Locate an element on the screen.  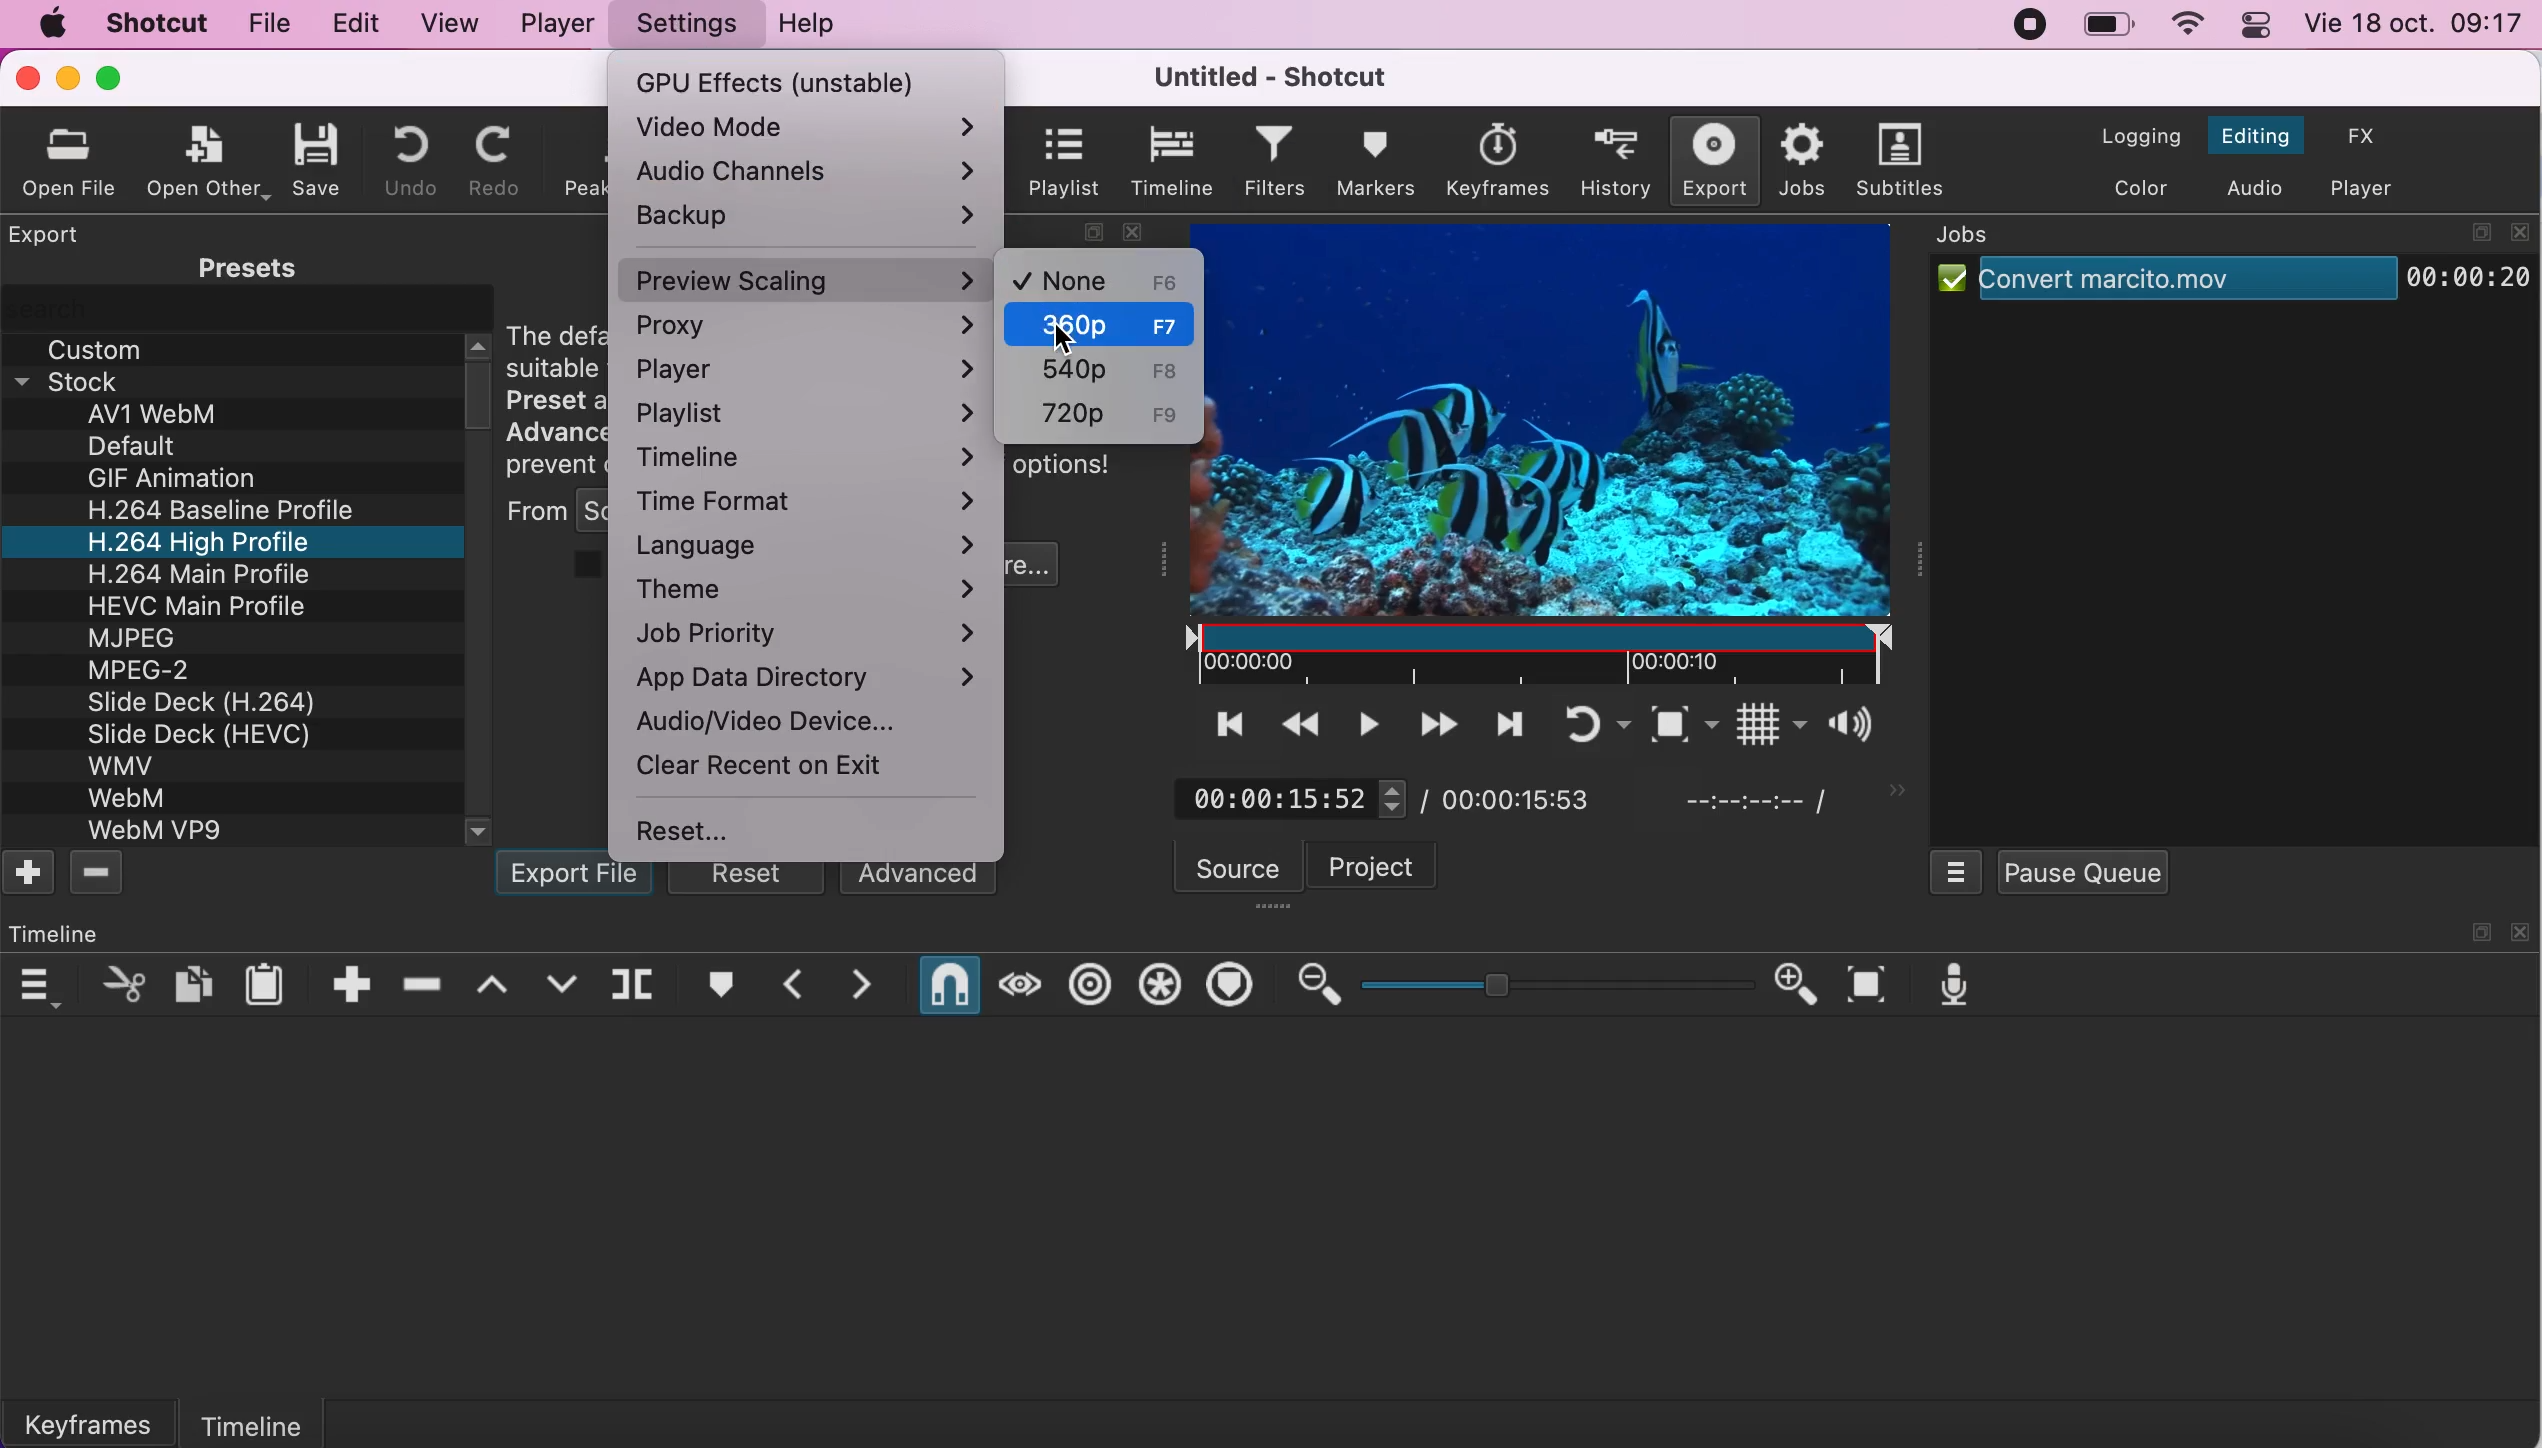
zoom graduation is located at coordinates (1557, 986).